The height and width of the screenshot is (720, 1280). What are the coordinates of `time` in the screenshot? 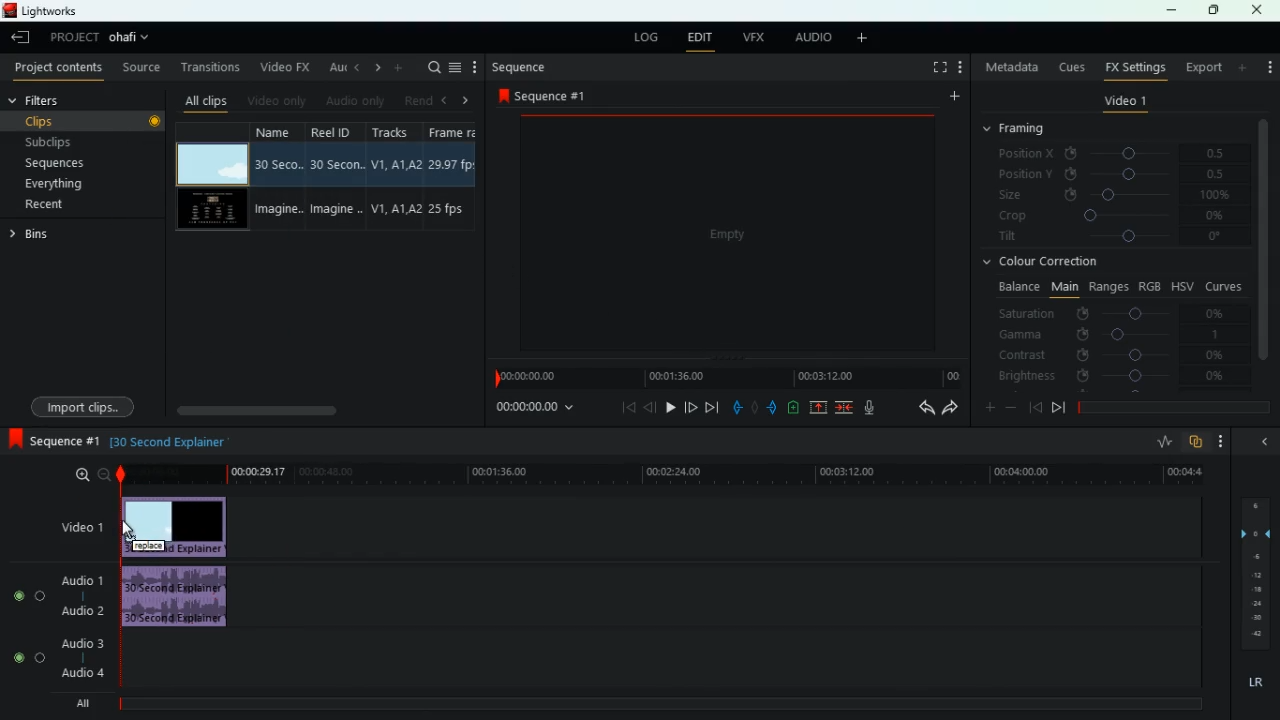 It's located at (533, 409).